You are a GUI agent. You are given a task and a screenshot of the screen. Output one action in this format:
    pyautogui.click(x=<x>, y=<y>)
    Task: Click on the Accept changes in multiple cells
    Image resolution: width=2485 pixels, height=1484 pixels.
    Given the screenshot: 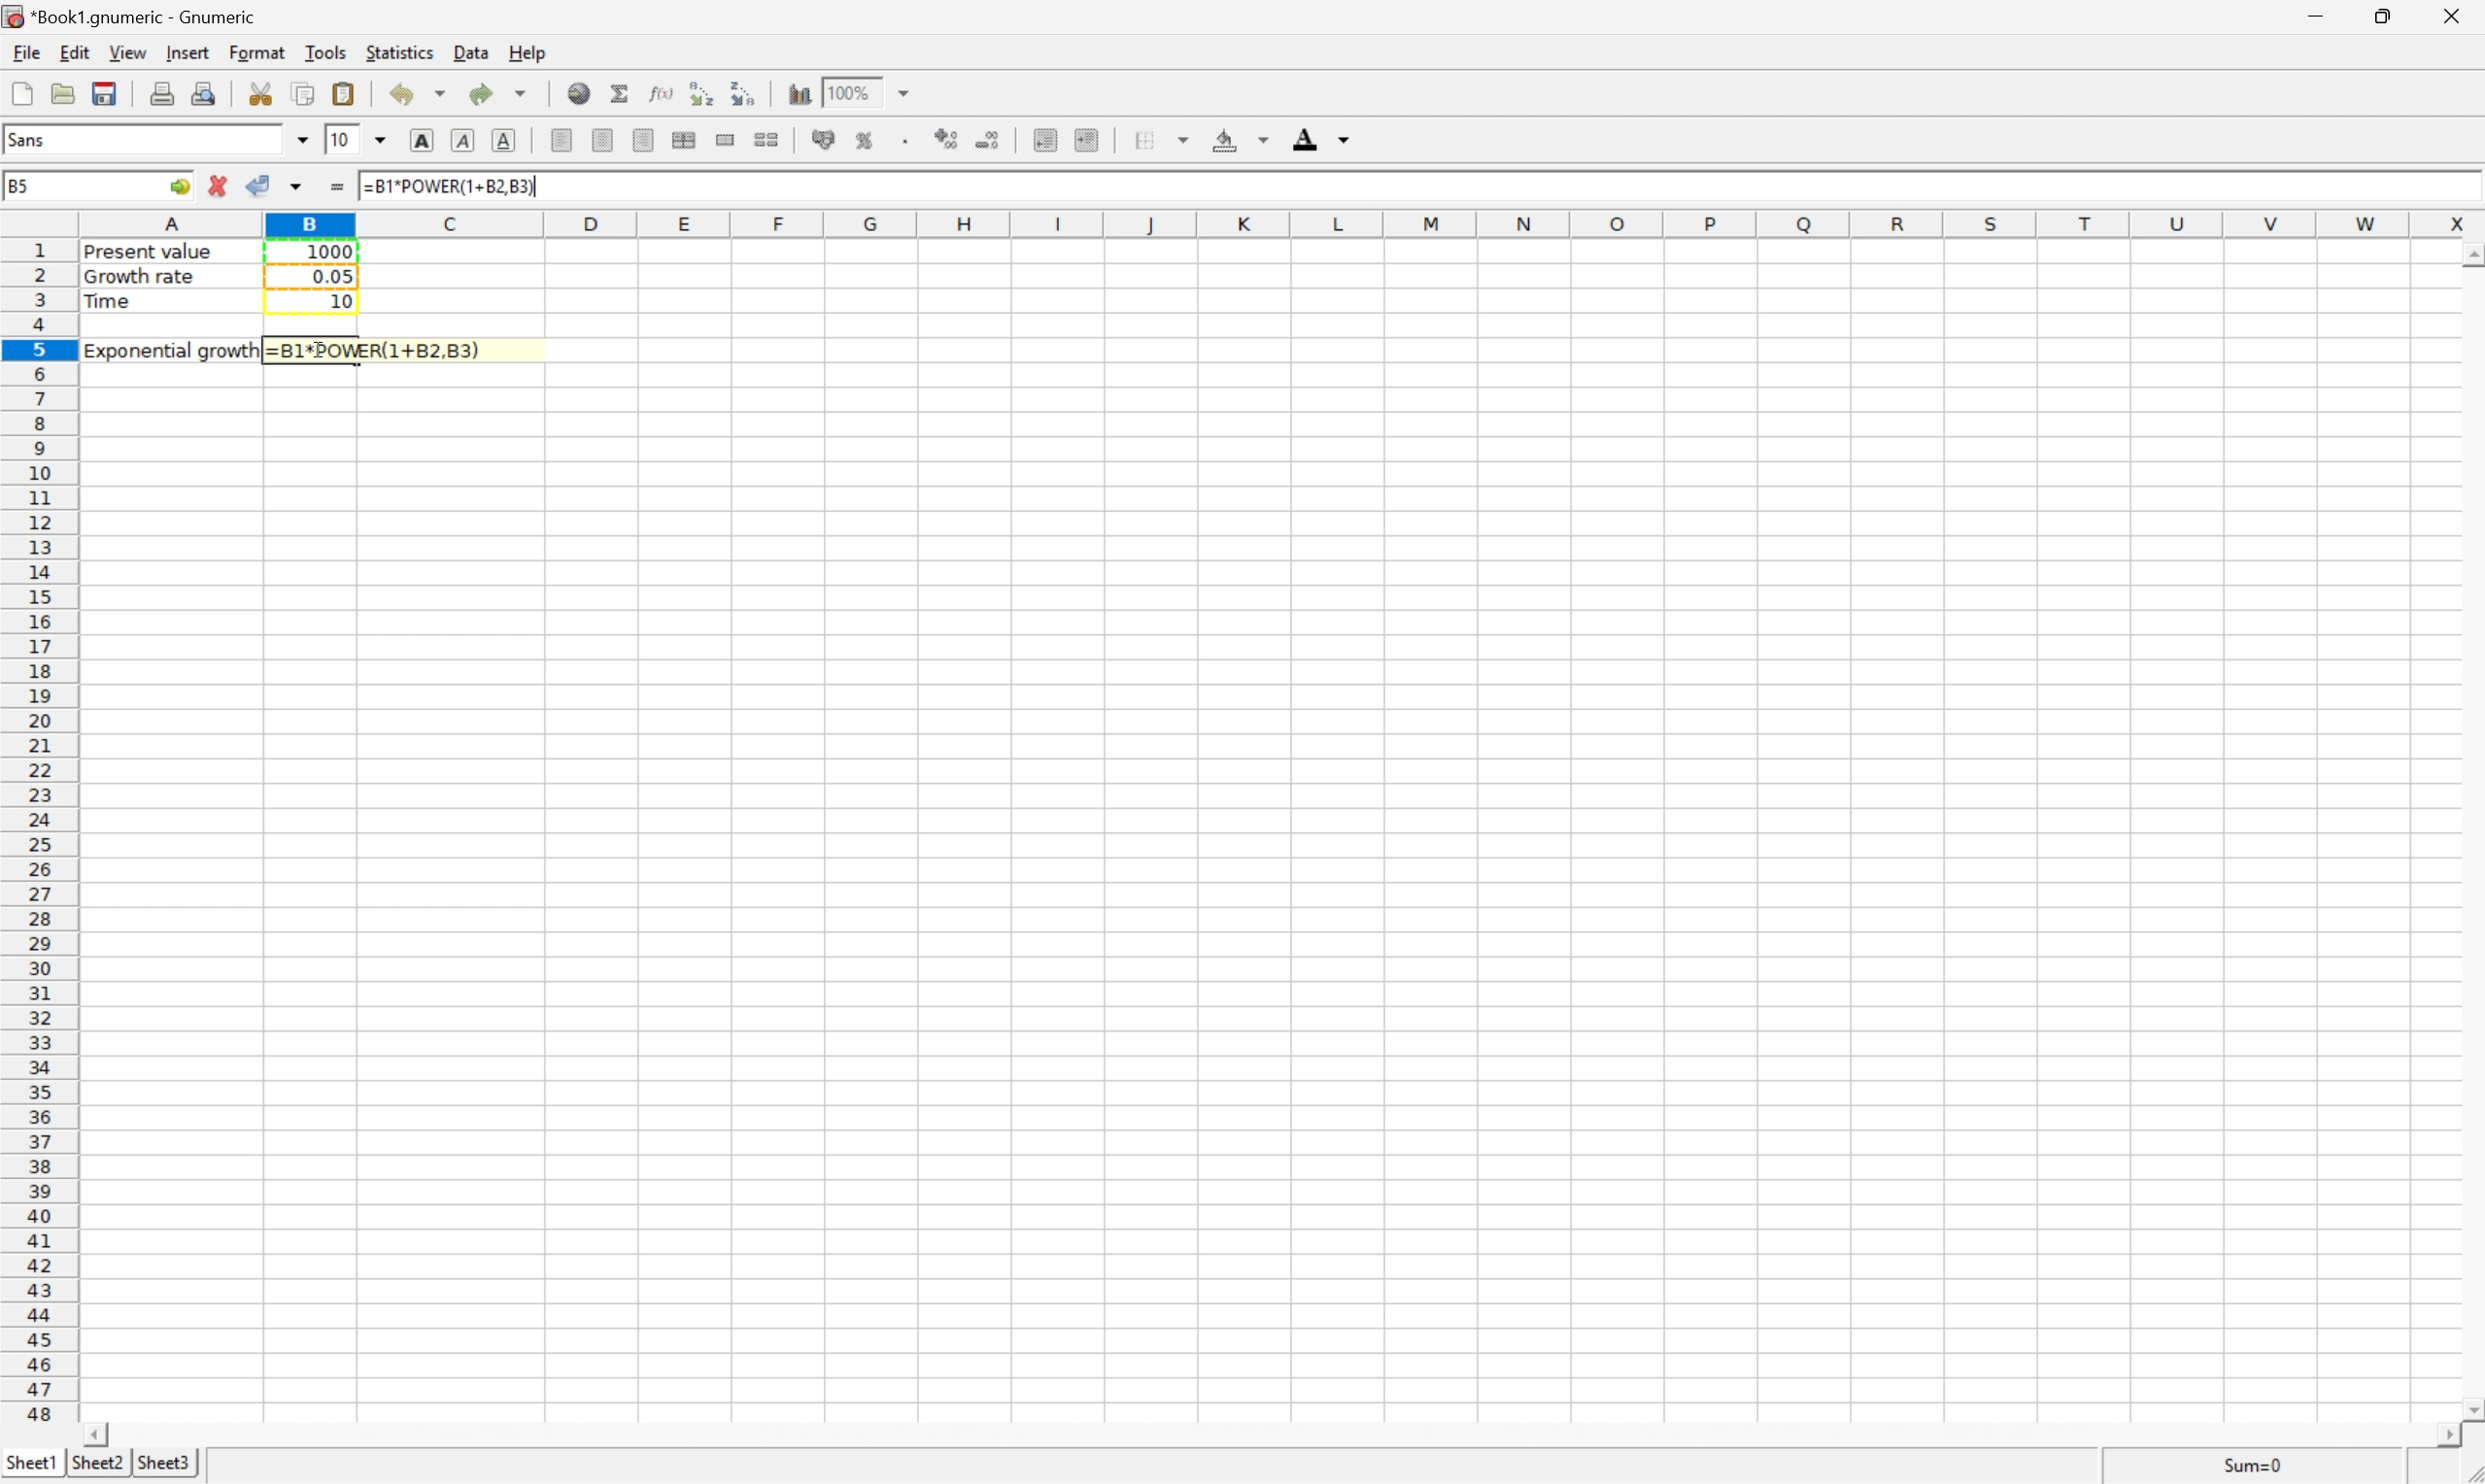 What is the action you would take?
    pyautogui.click(x=295, y=186)
    